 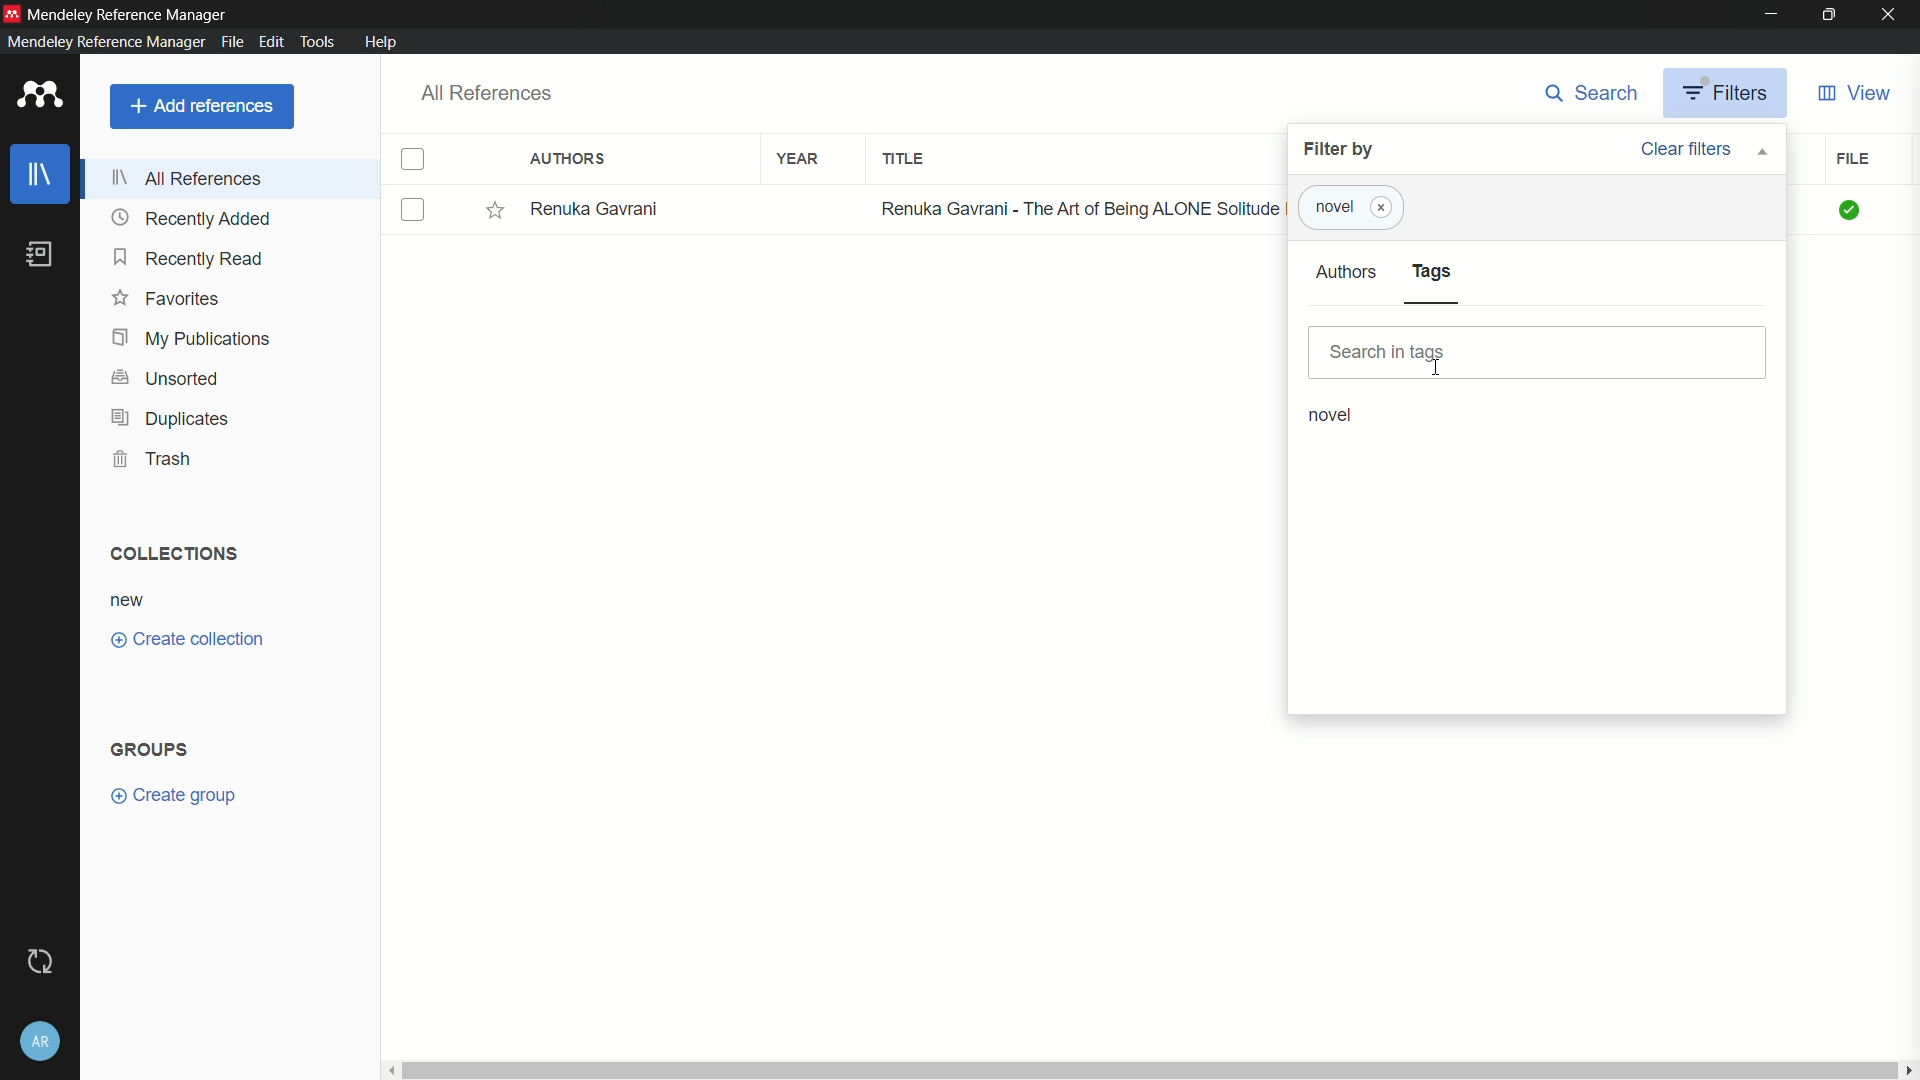 I want to click on help menu, so click(x=383, y=42).